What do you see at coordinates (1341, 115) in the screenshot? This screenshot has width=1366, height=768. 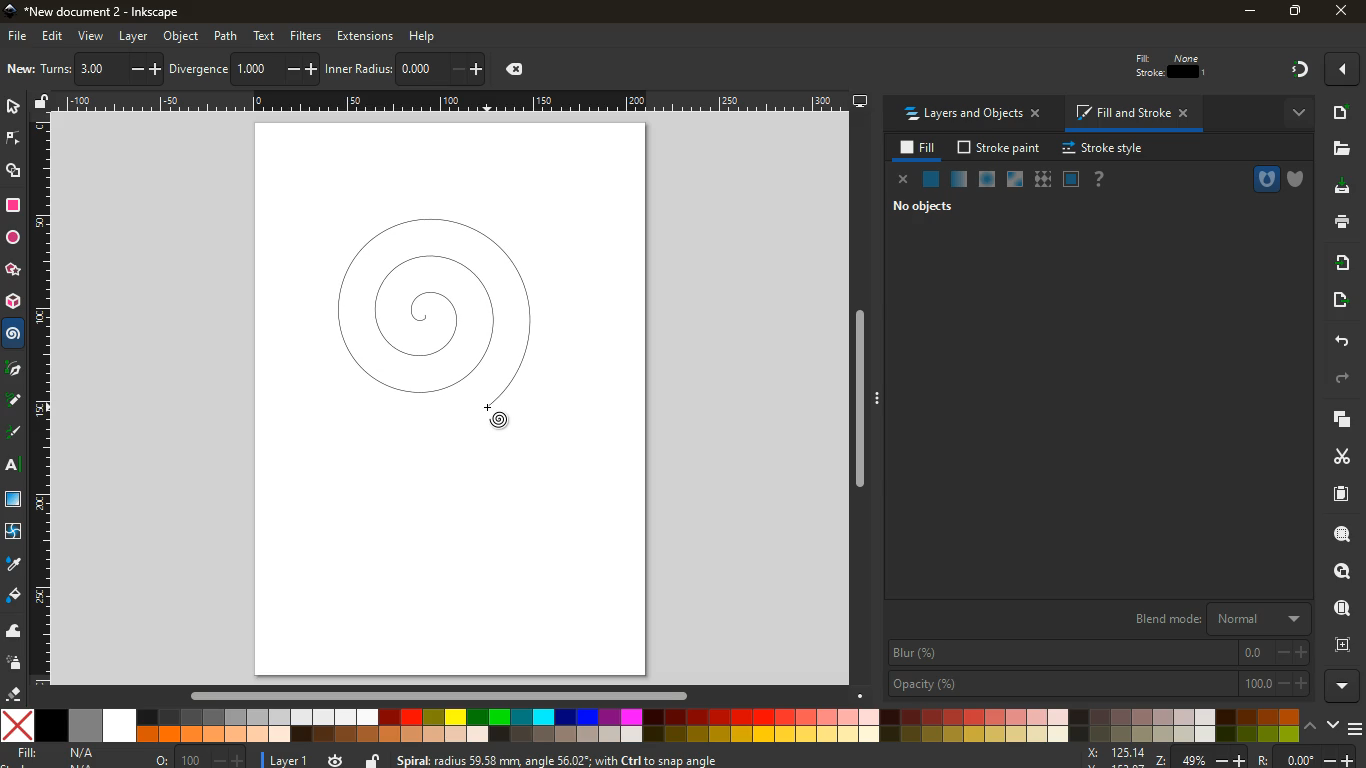 I see `add` at bounding box center [1341, 115].